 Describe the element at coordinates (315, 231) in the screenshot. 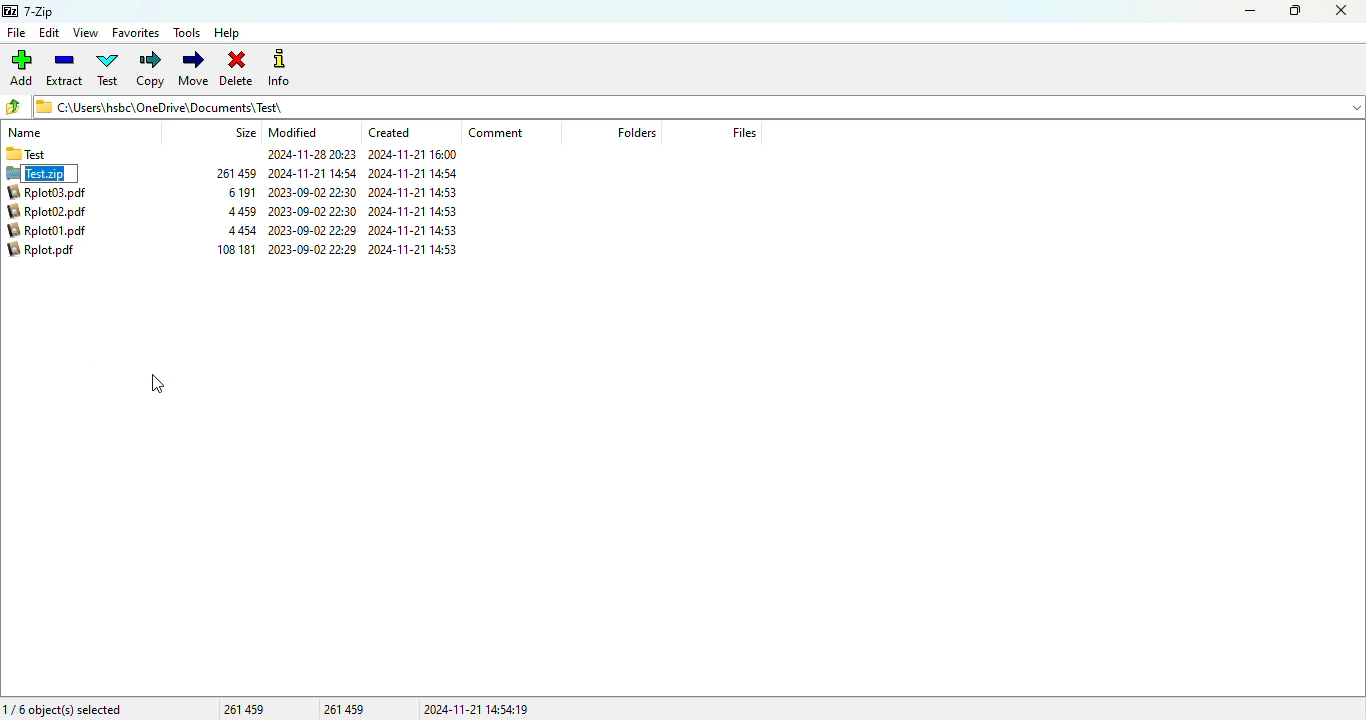

I see `2023-09-02 22:29` at that location.